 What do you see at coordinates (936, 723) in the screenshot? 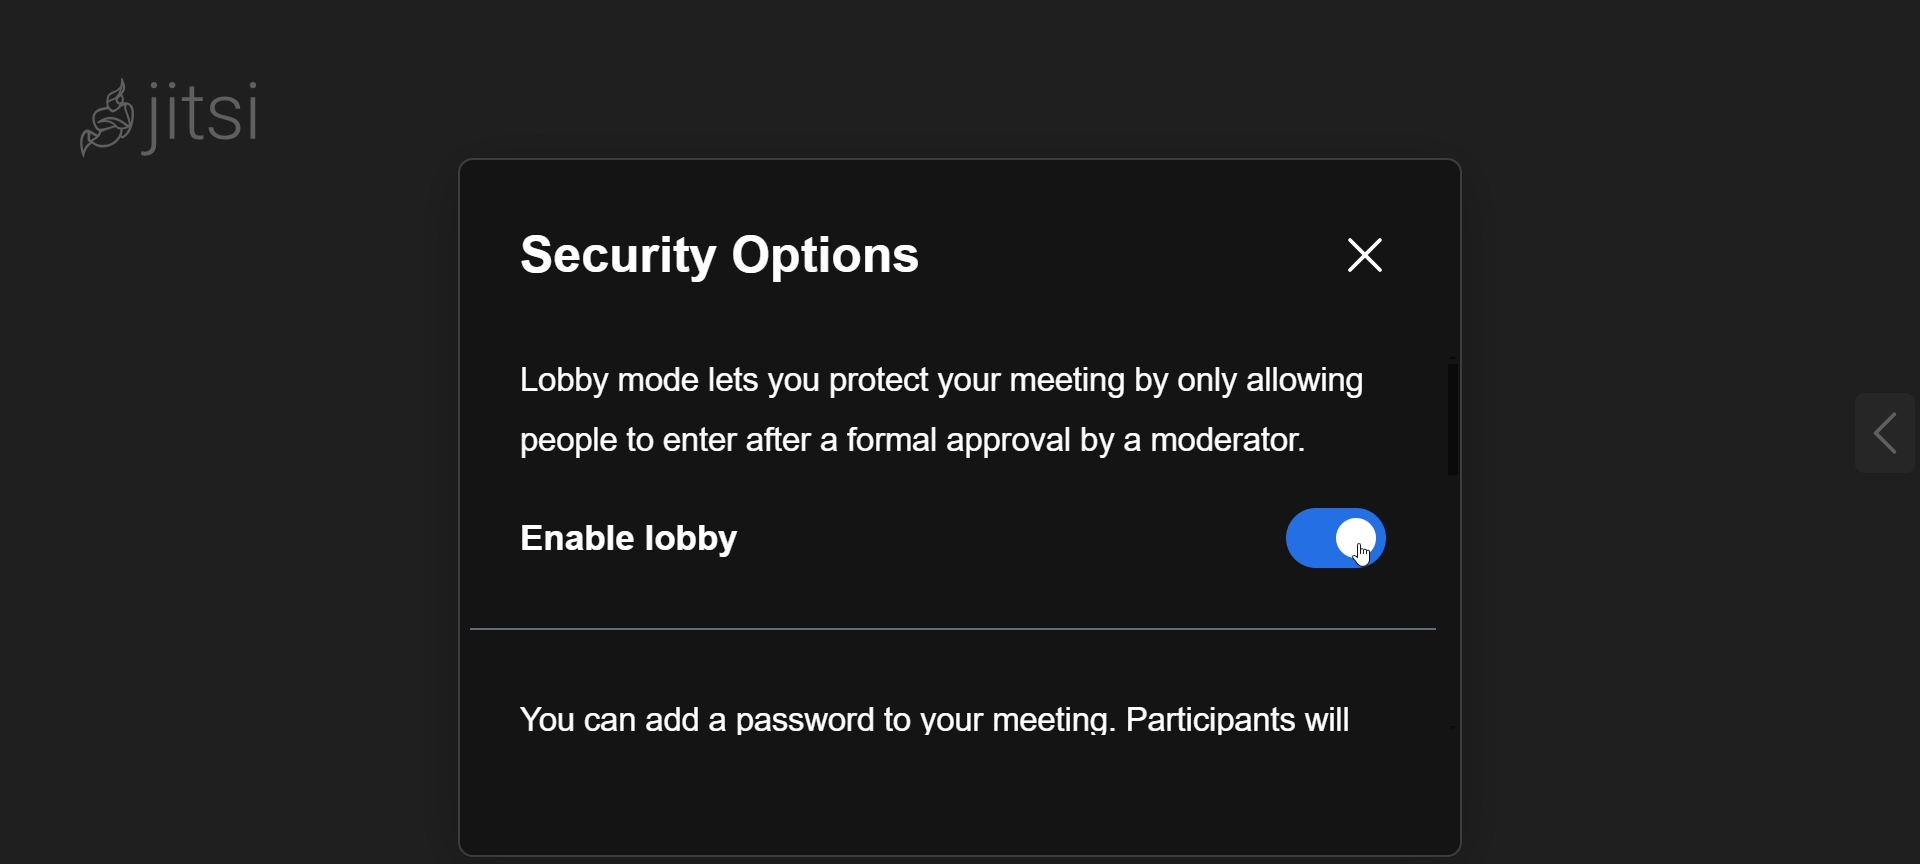
I see `You can add a password to your meeting. Participants will` at bounding box center [936, 723].